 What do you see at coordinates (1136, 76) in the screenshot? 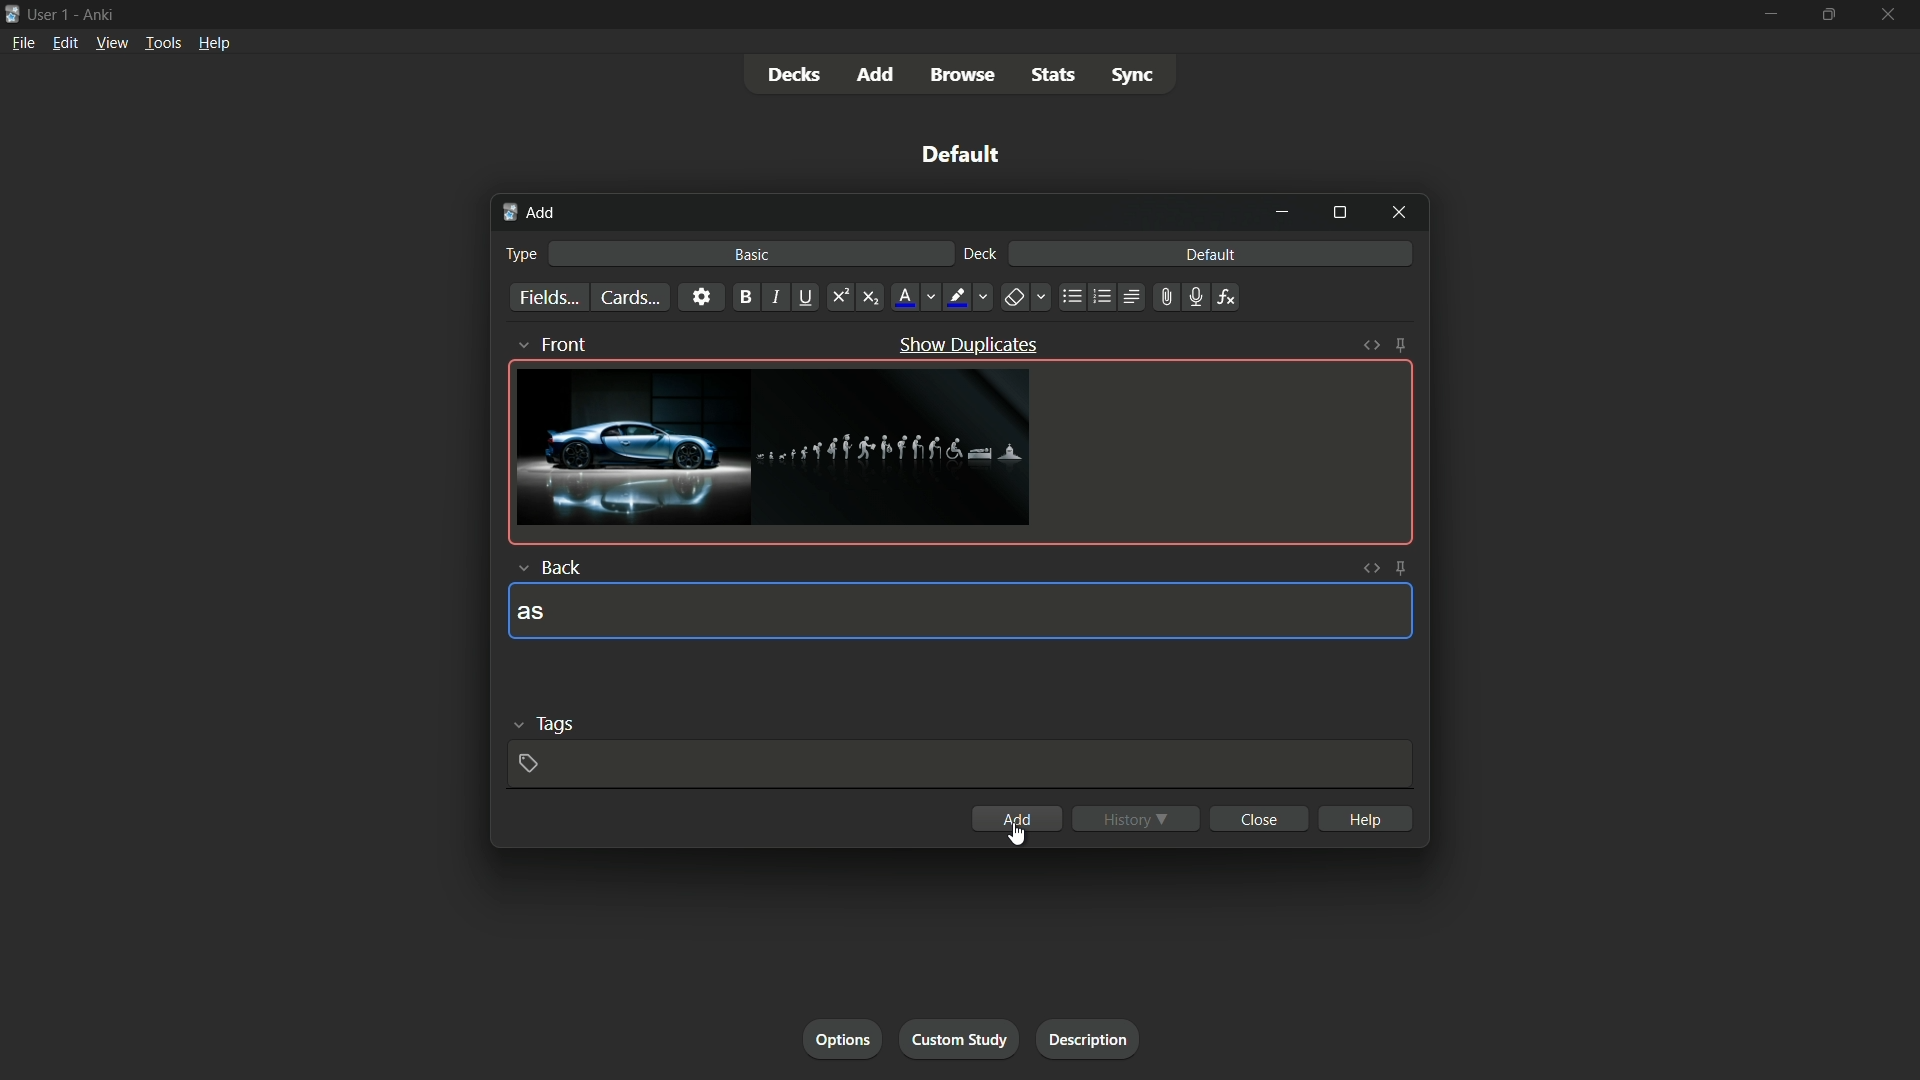
I see `sync` at bounding box center [1136, 76].